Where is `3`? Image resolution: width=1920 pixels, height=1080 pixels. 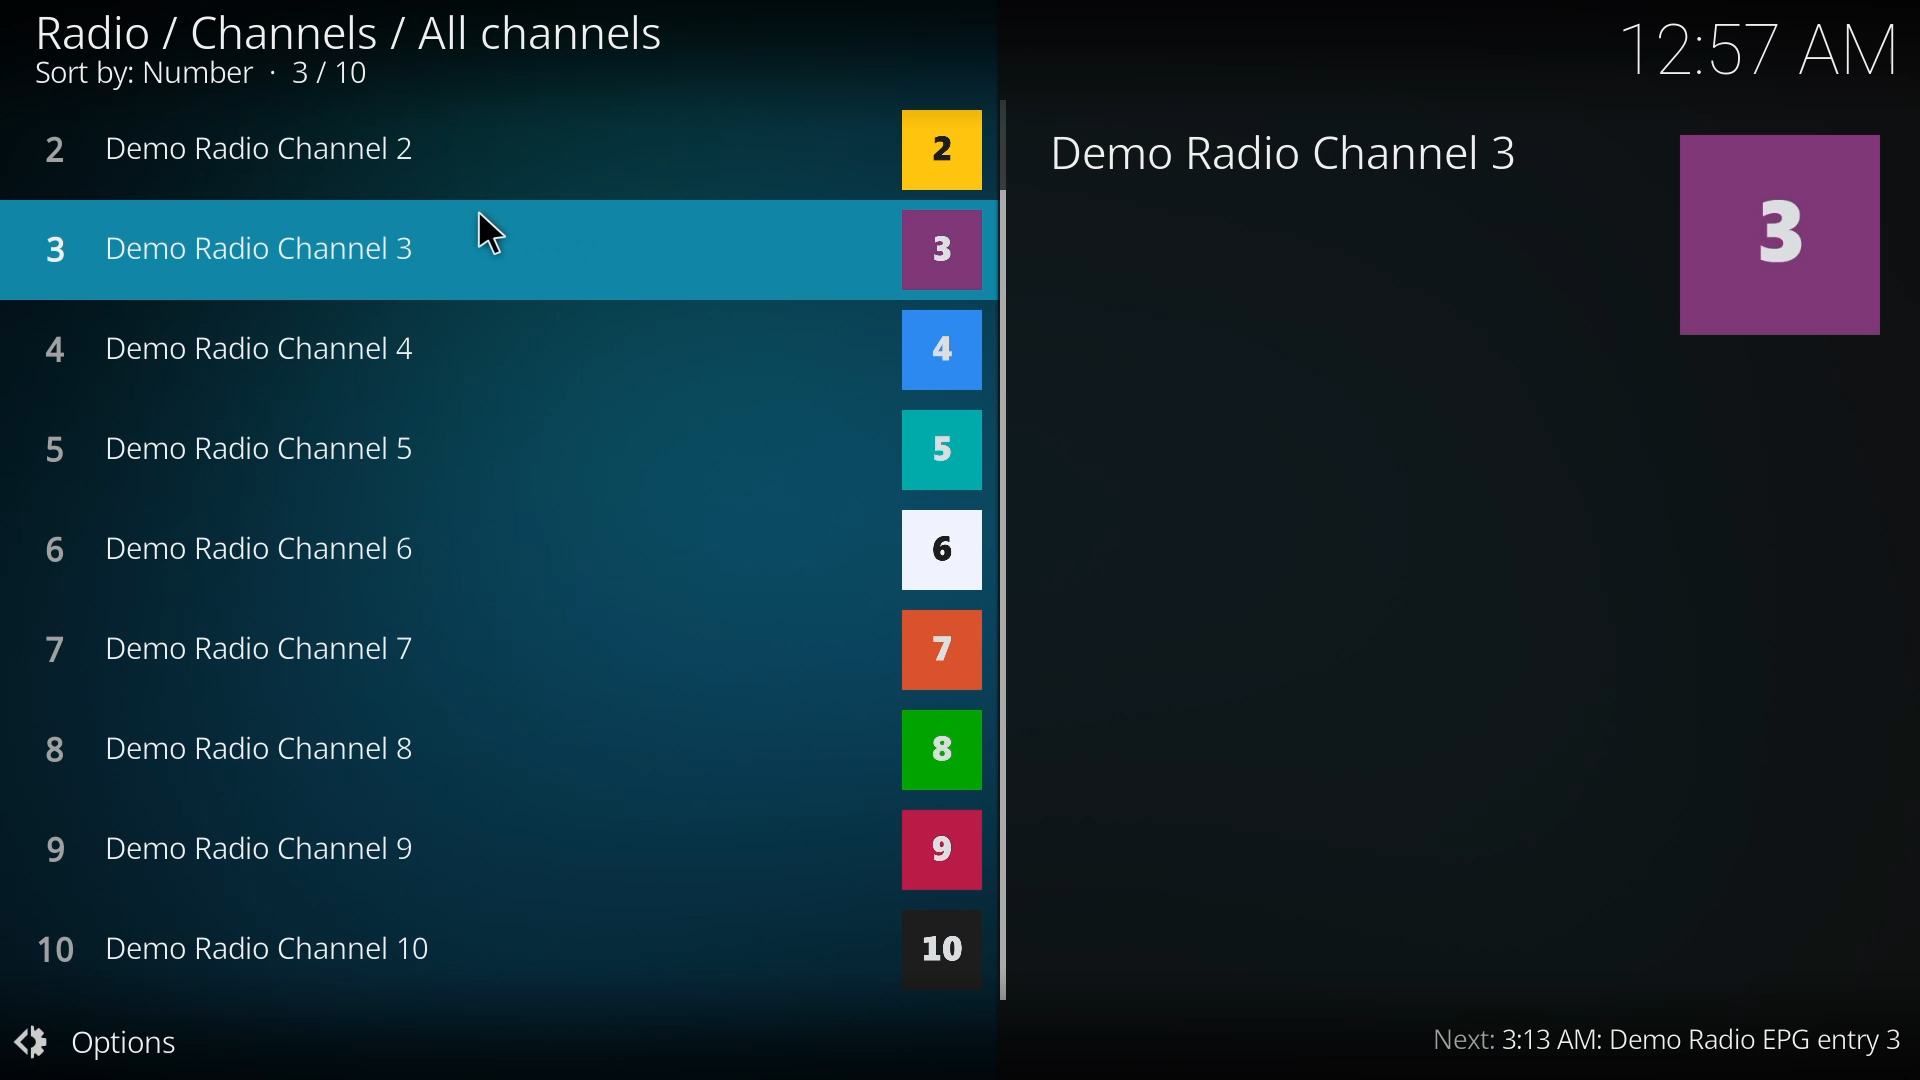 3 is located at coordinates (1775, 240).